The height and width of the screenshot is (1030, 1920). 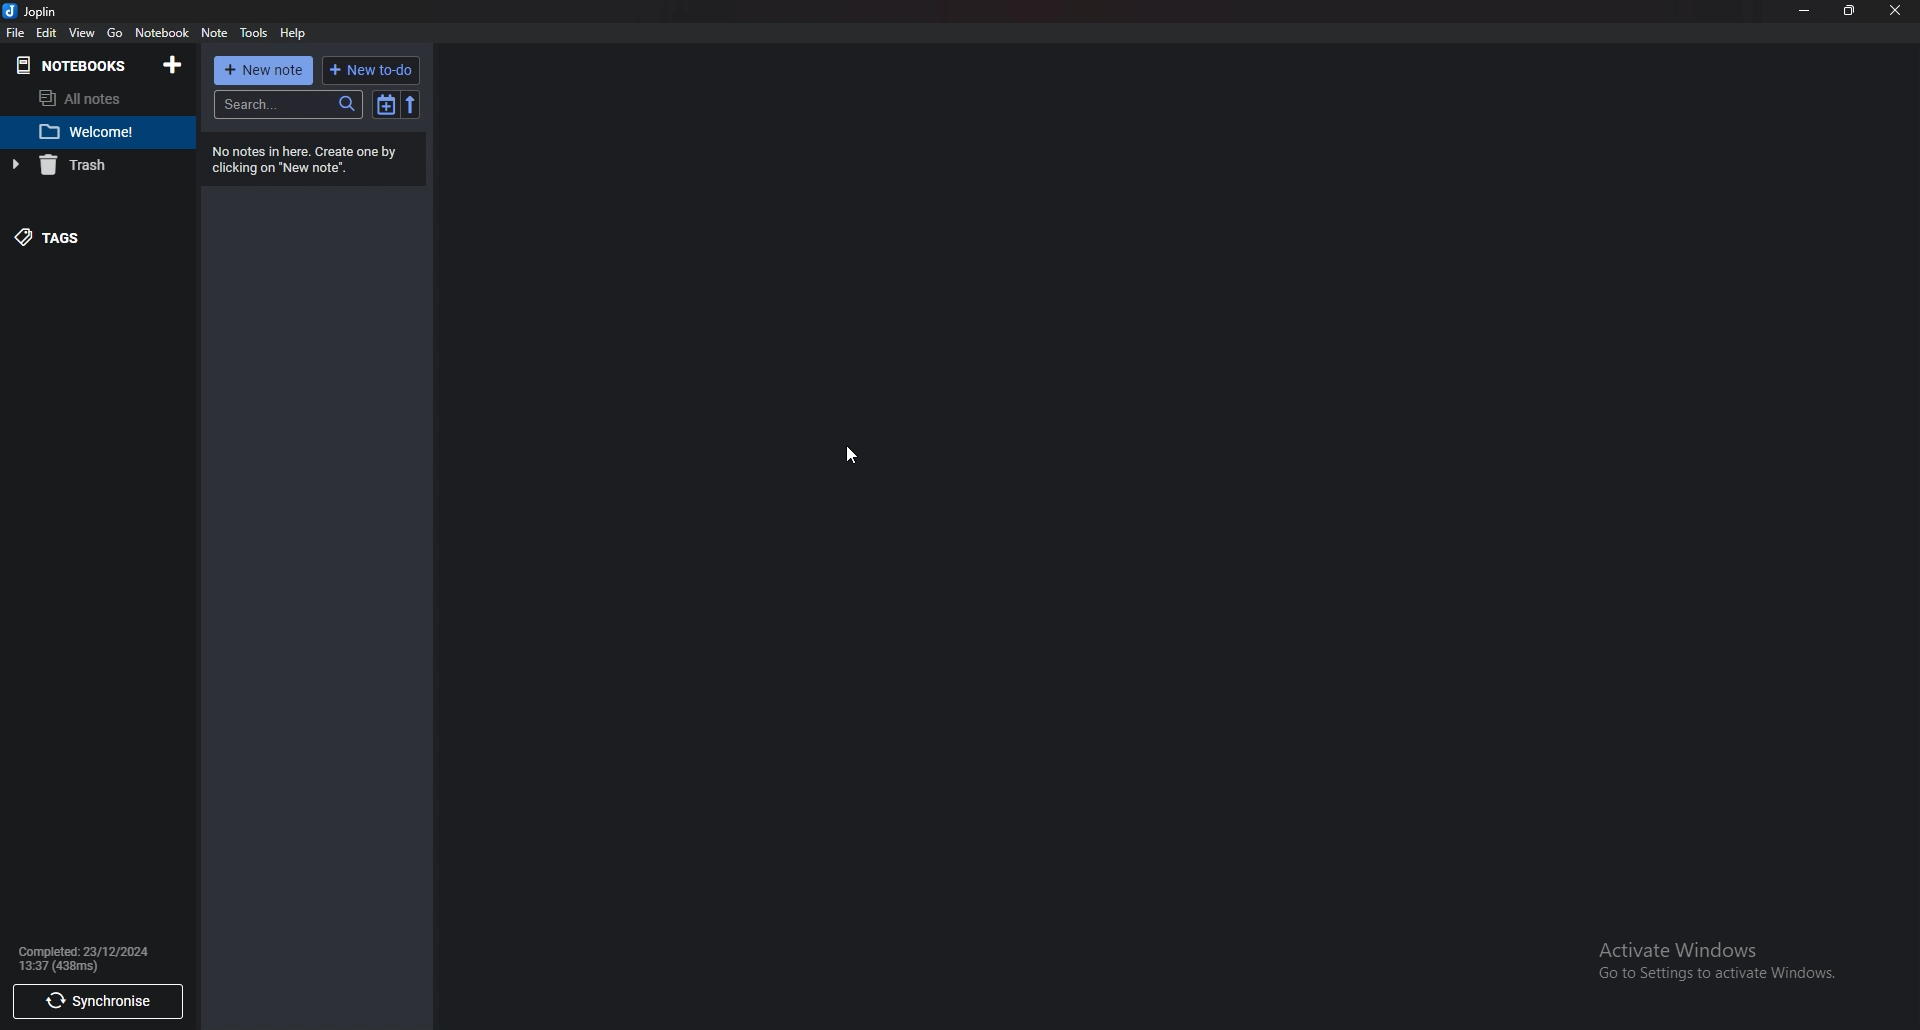 I want to click on Info, so click(x=309, y=159).